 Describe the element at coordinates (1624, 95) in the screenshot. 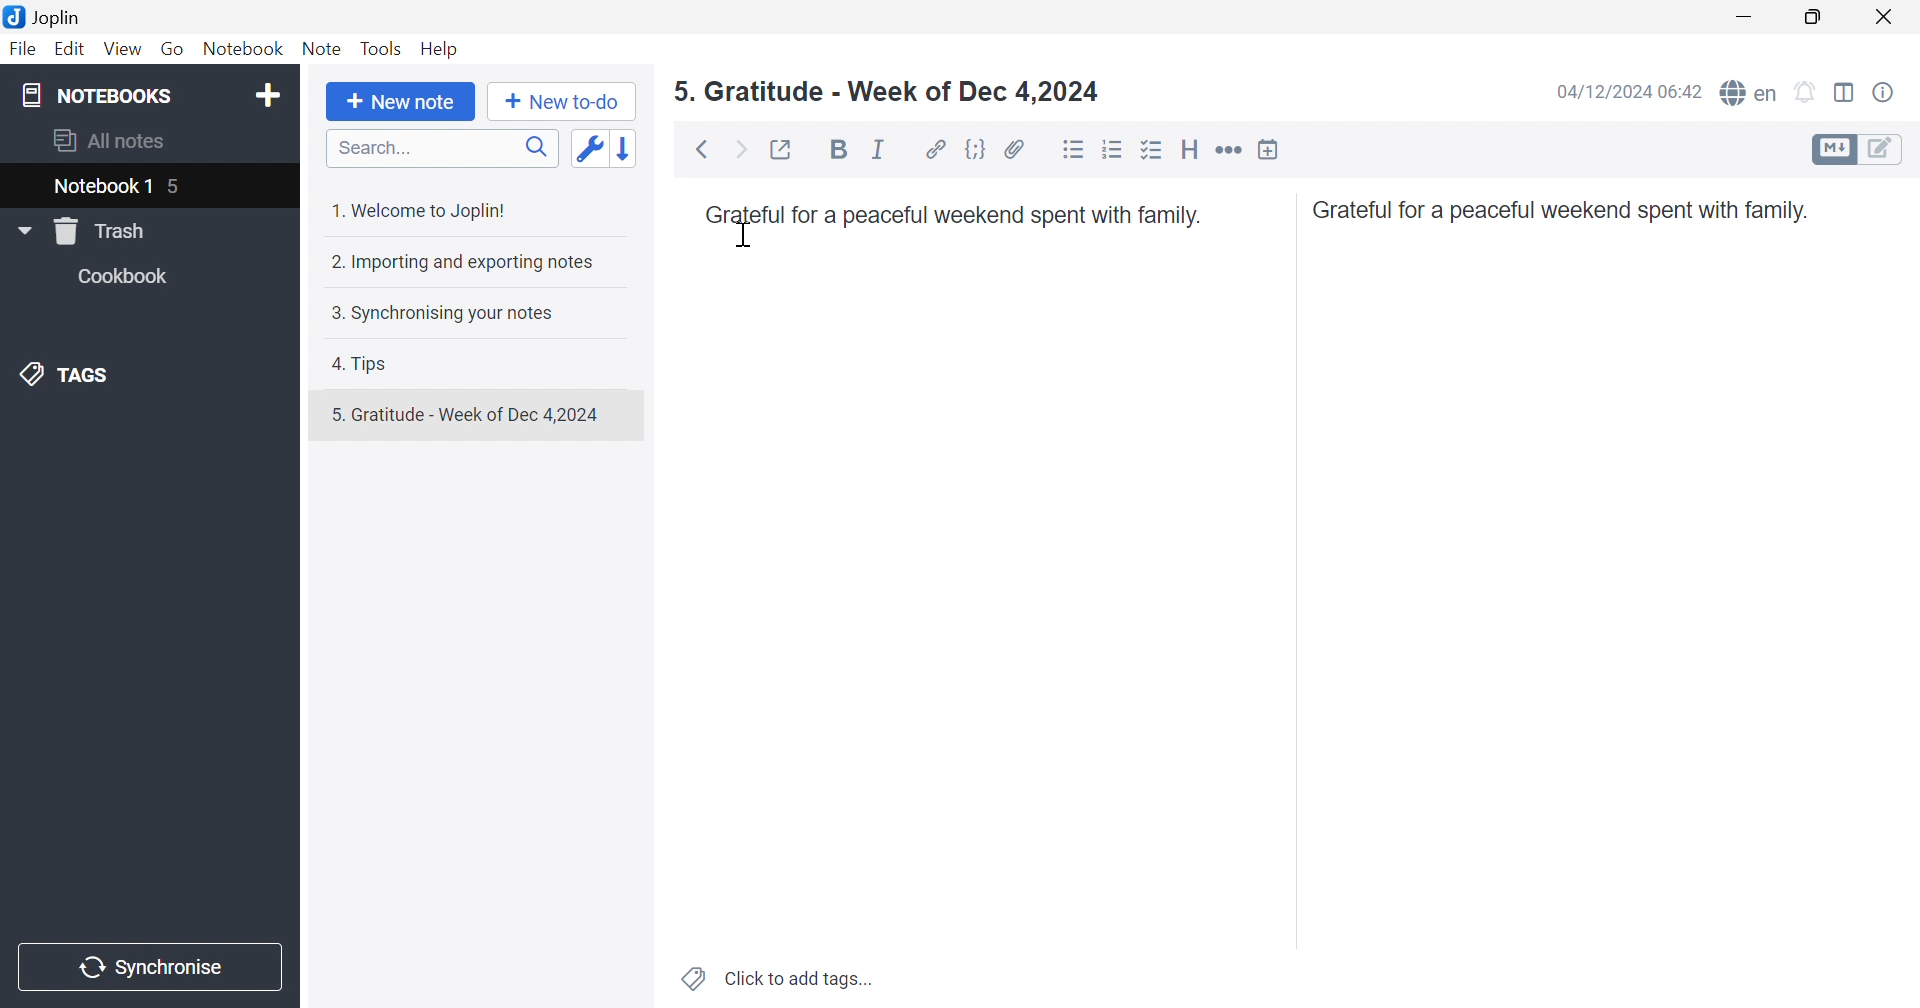

I see `04/12/2024 06:42` at that location.